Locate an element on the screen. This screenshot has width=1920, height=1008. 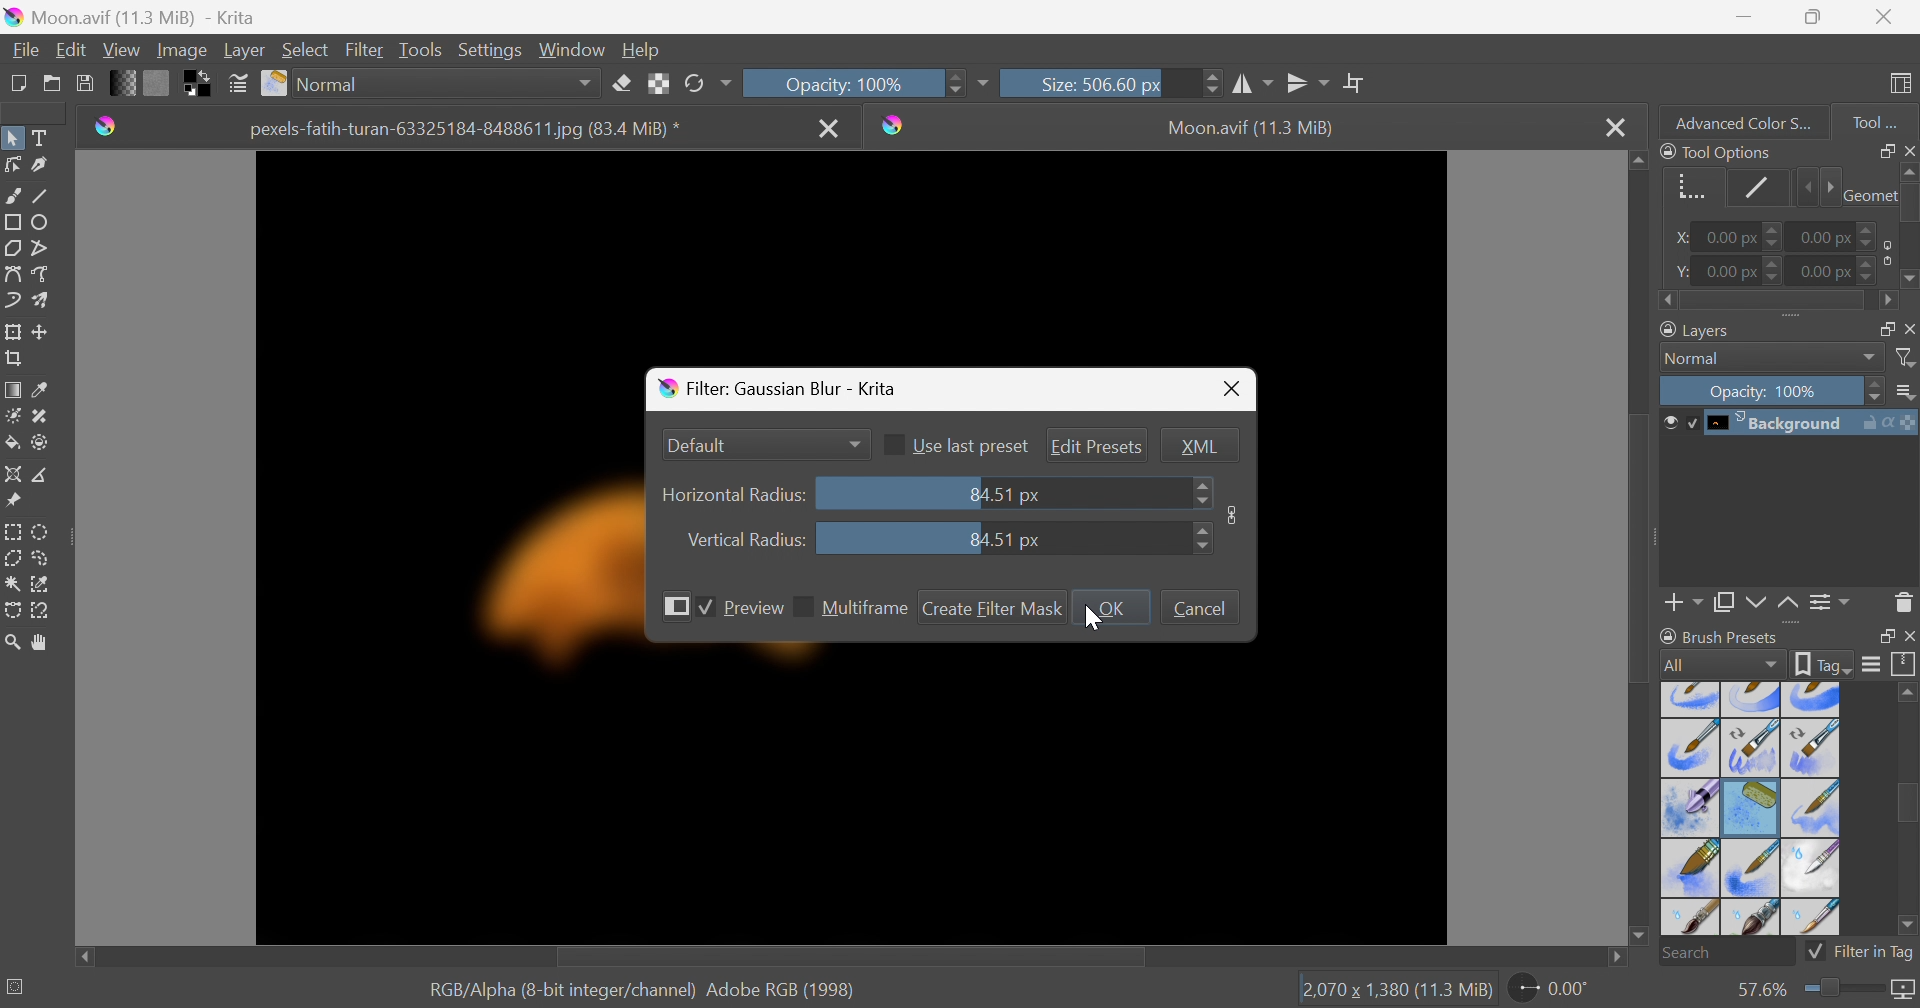
Scroll up is located at coordinates (1637, 160).